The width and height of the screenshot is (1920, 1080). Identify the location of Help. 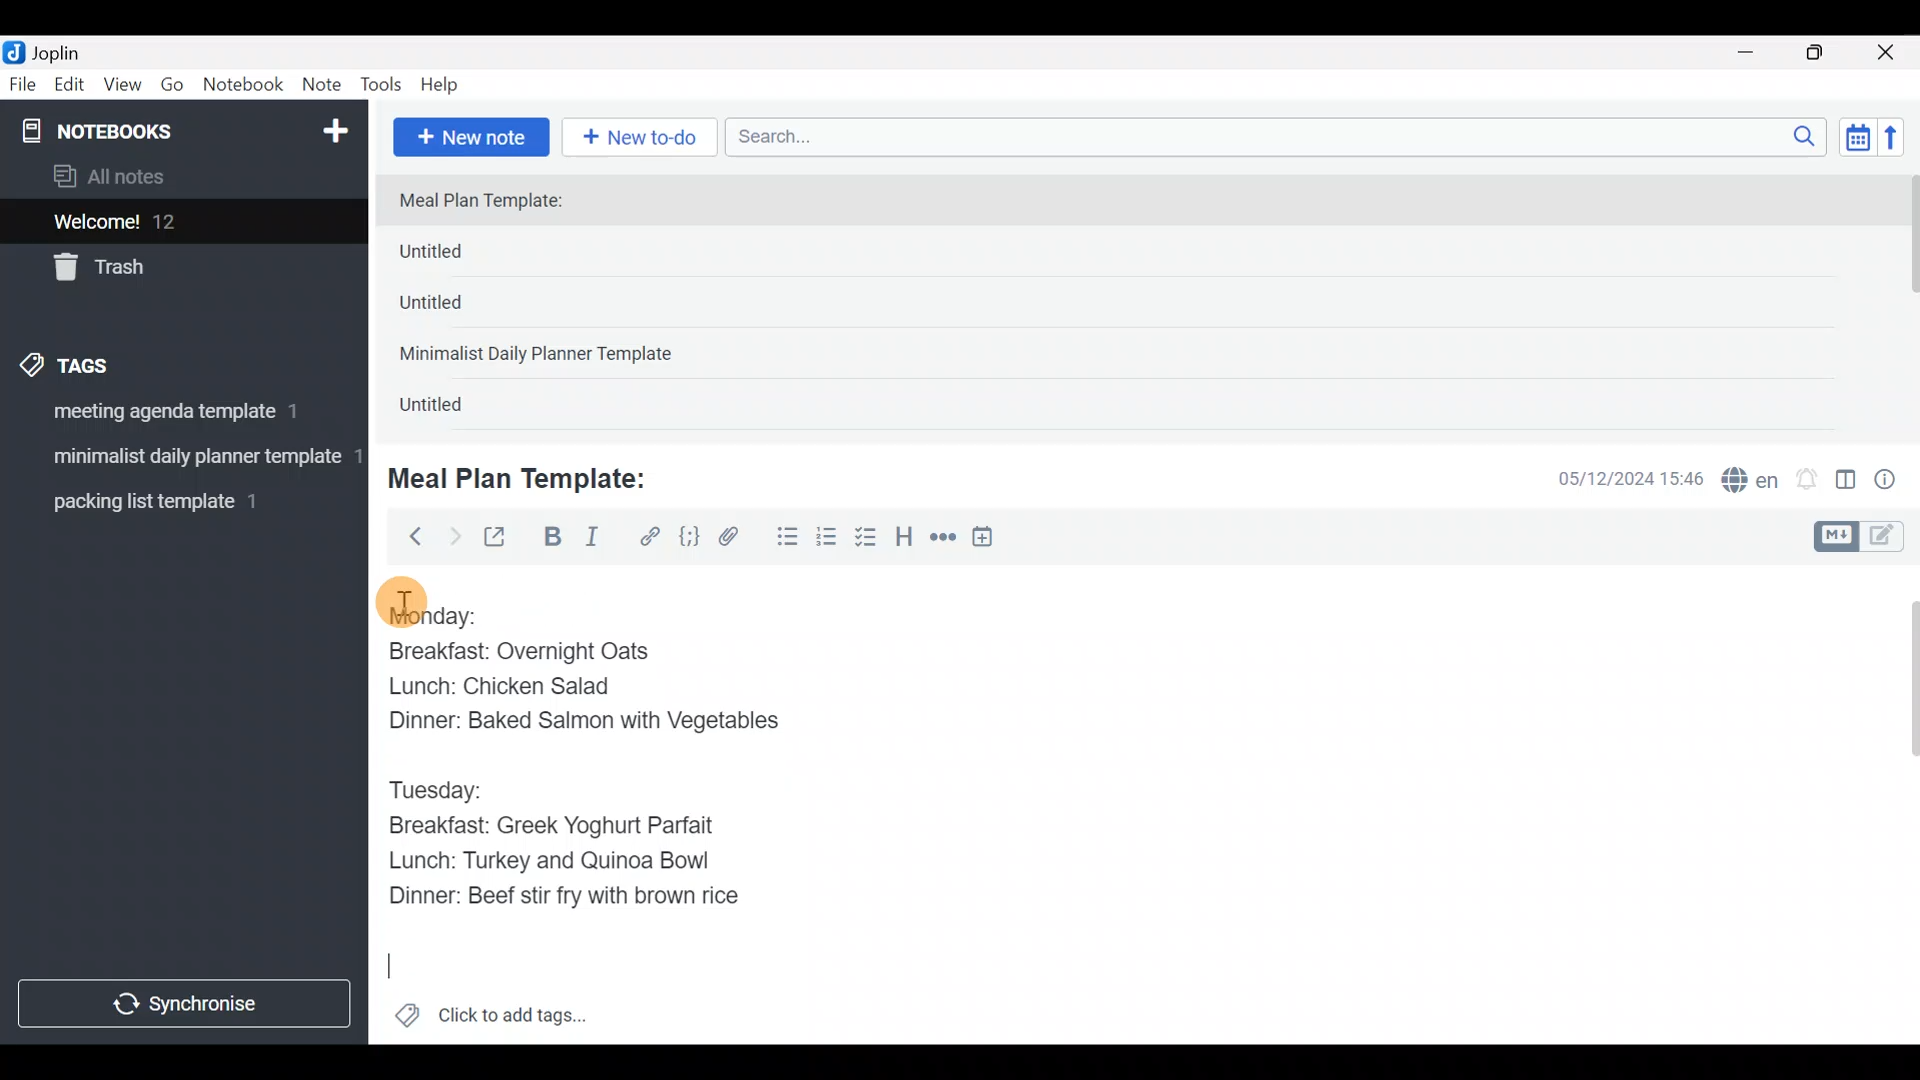
(447, 81).